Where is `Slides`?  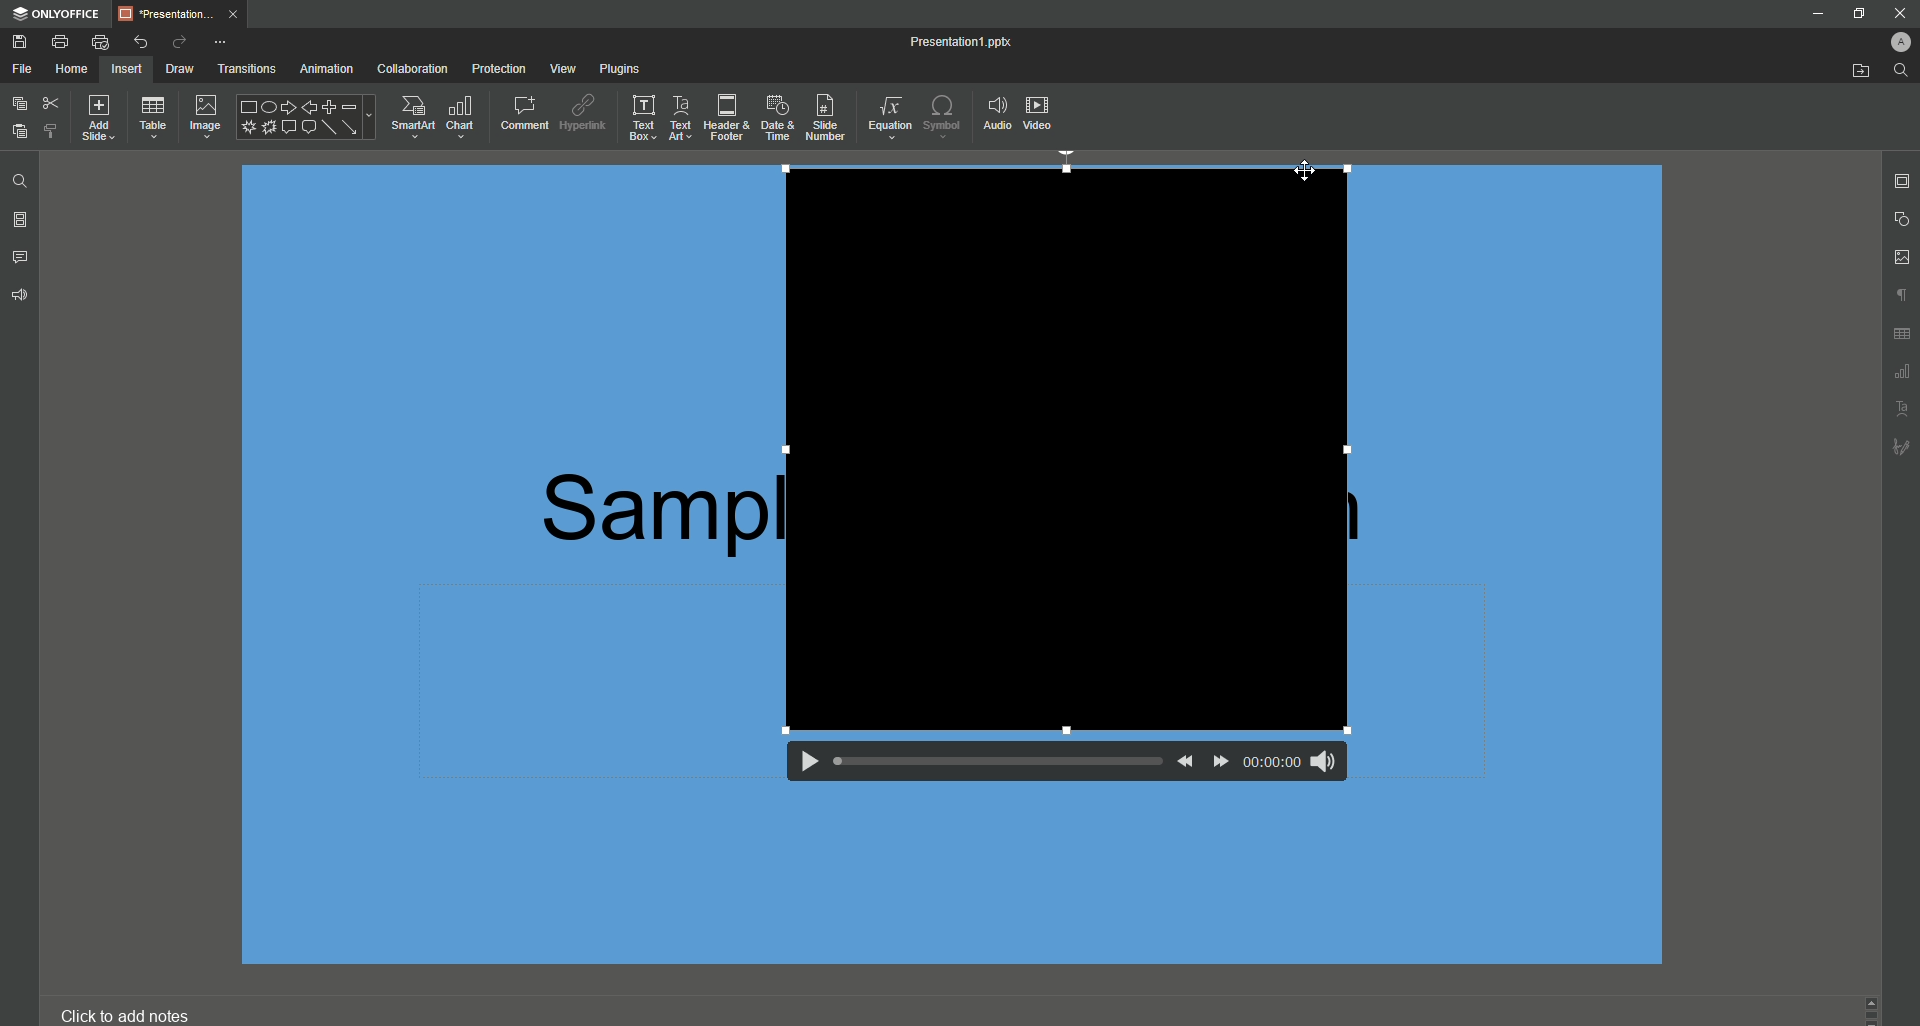 Slides is located at coordinates (20, 222).